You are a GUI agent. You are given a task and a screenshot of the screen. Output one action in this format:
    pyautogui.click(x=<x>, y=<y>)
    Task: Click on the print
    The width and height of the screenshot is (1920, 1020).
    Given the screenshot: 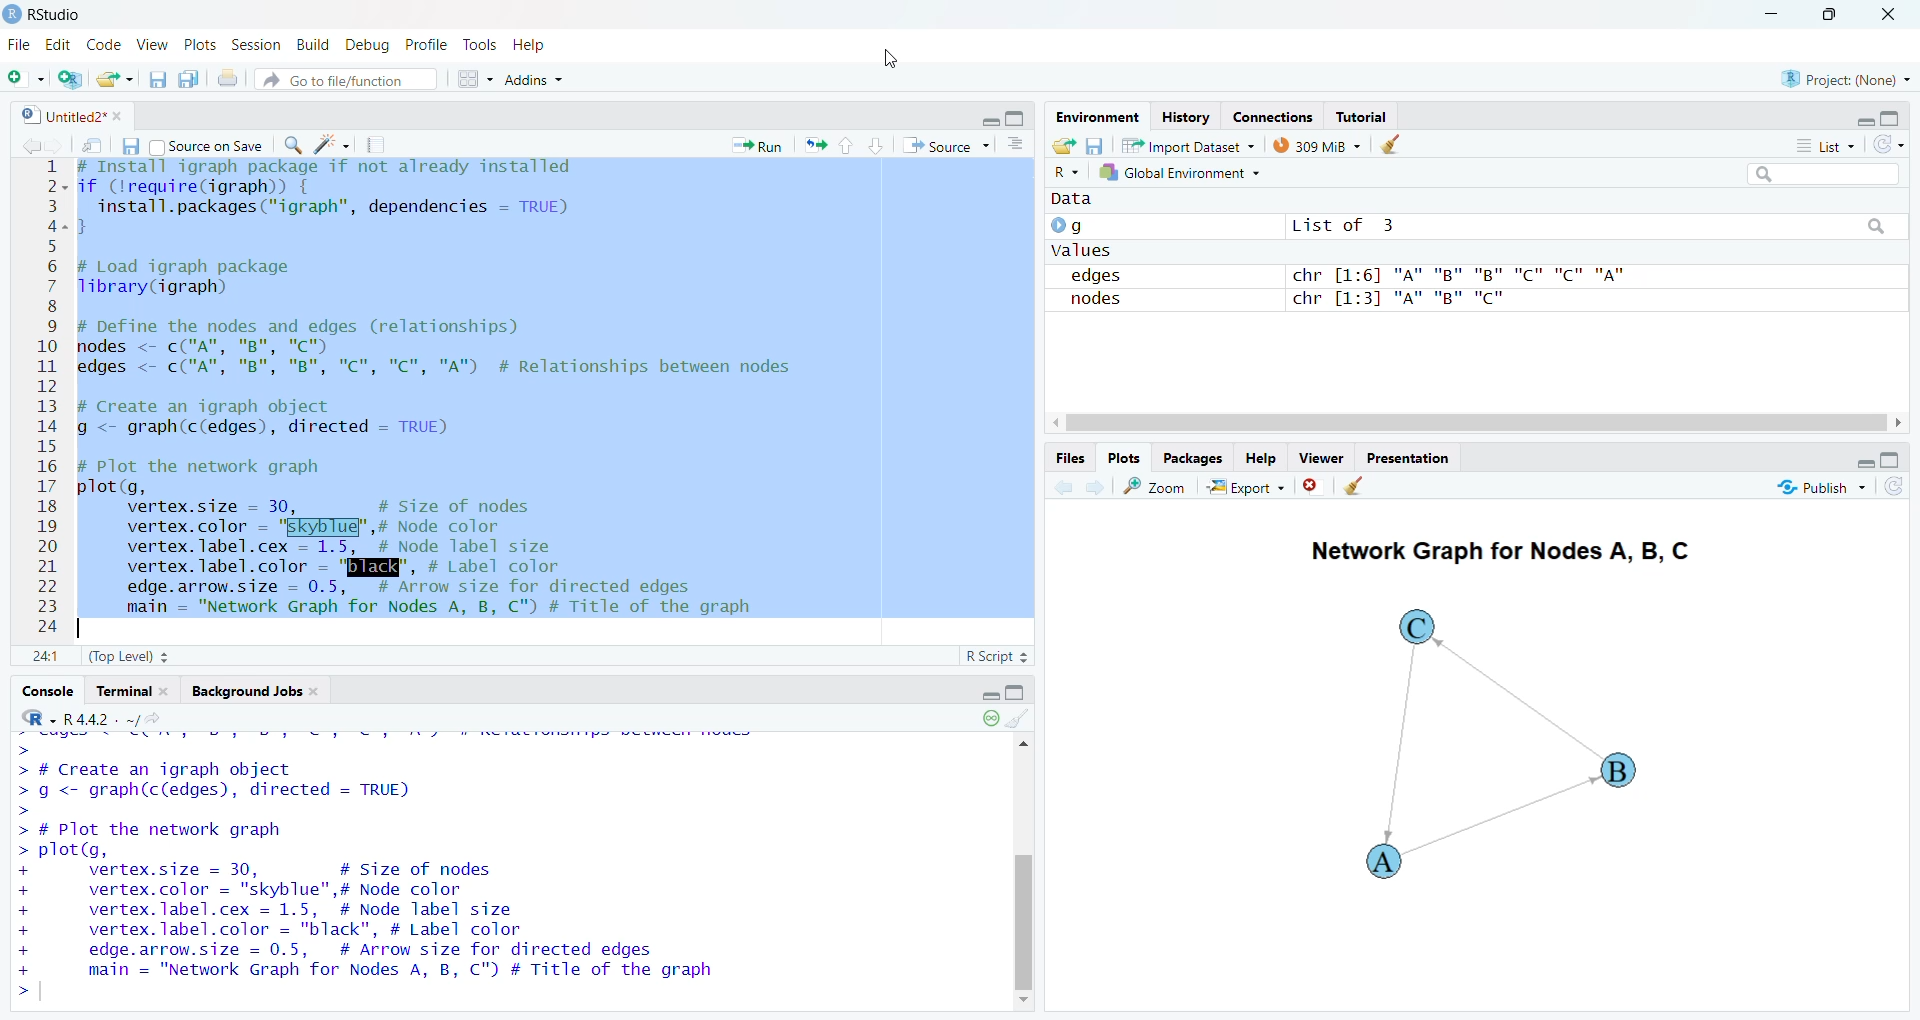 What is the action you would take?
    pyautogui.click(x=228, y=78)
    